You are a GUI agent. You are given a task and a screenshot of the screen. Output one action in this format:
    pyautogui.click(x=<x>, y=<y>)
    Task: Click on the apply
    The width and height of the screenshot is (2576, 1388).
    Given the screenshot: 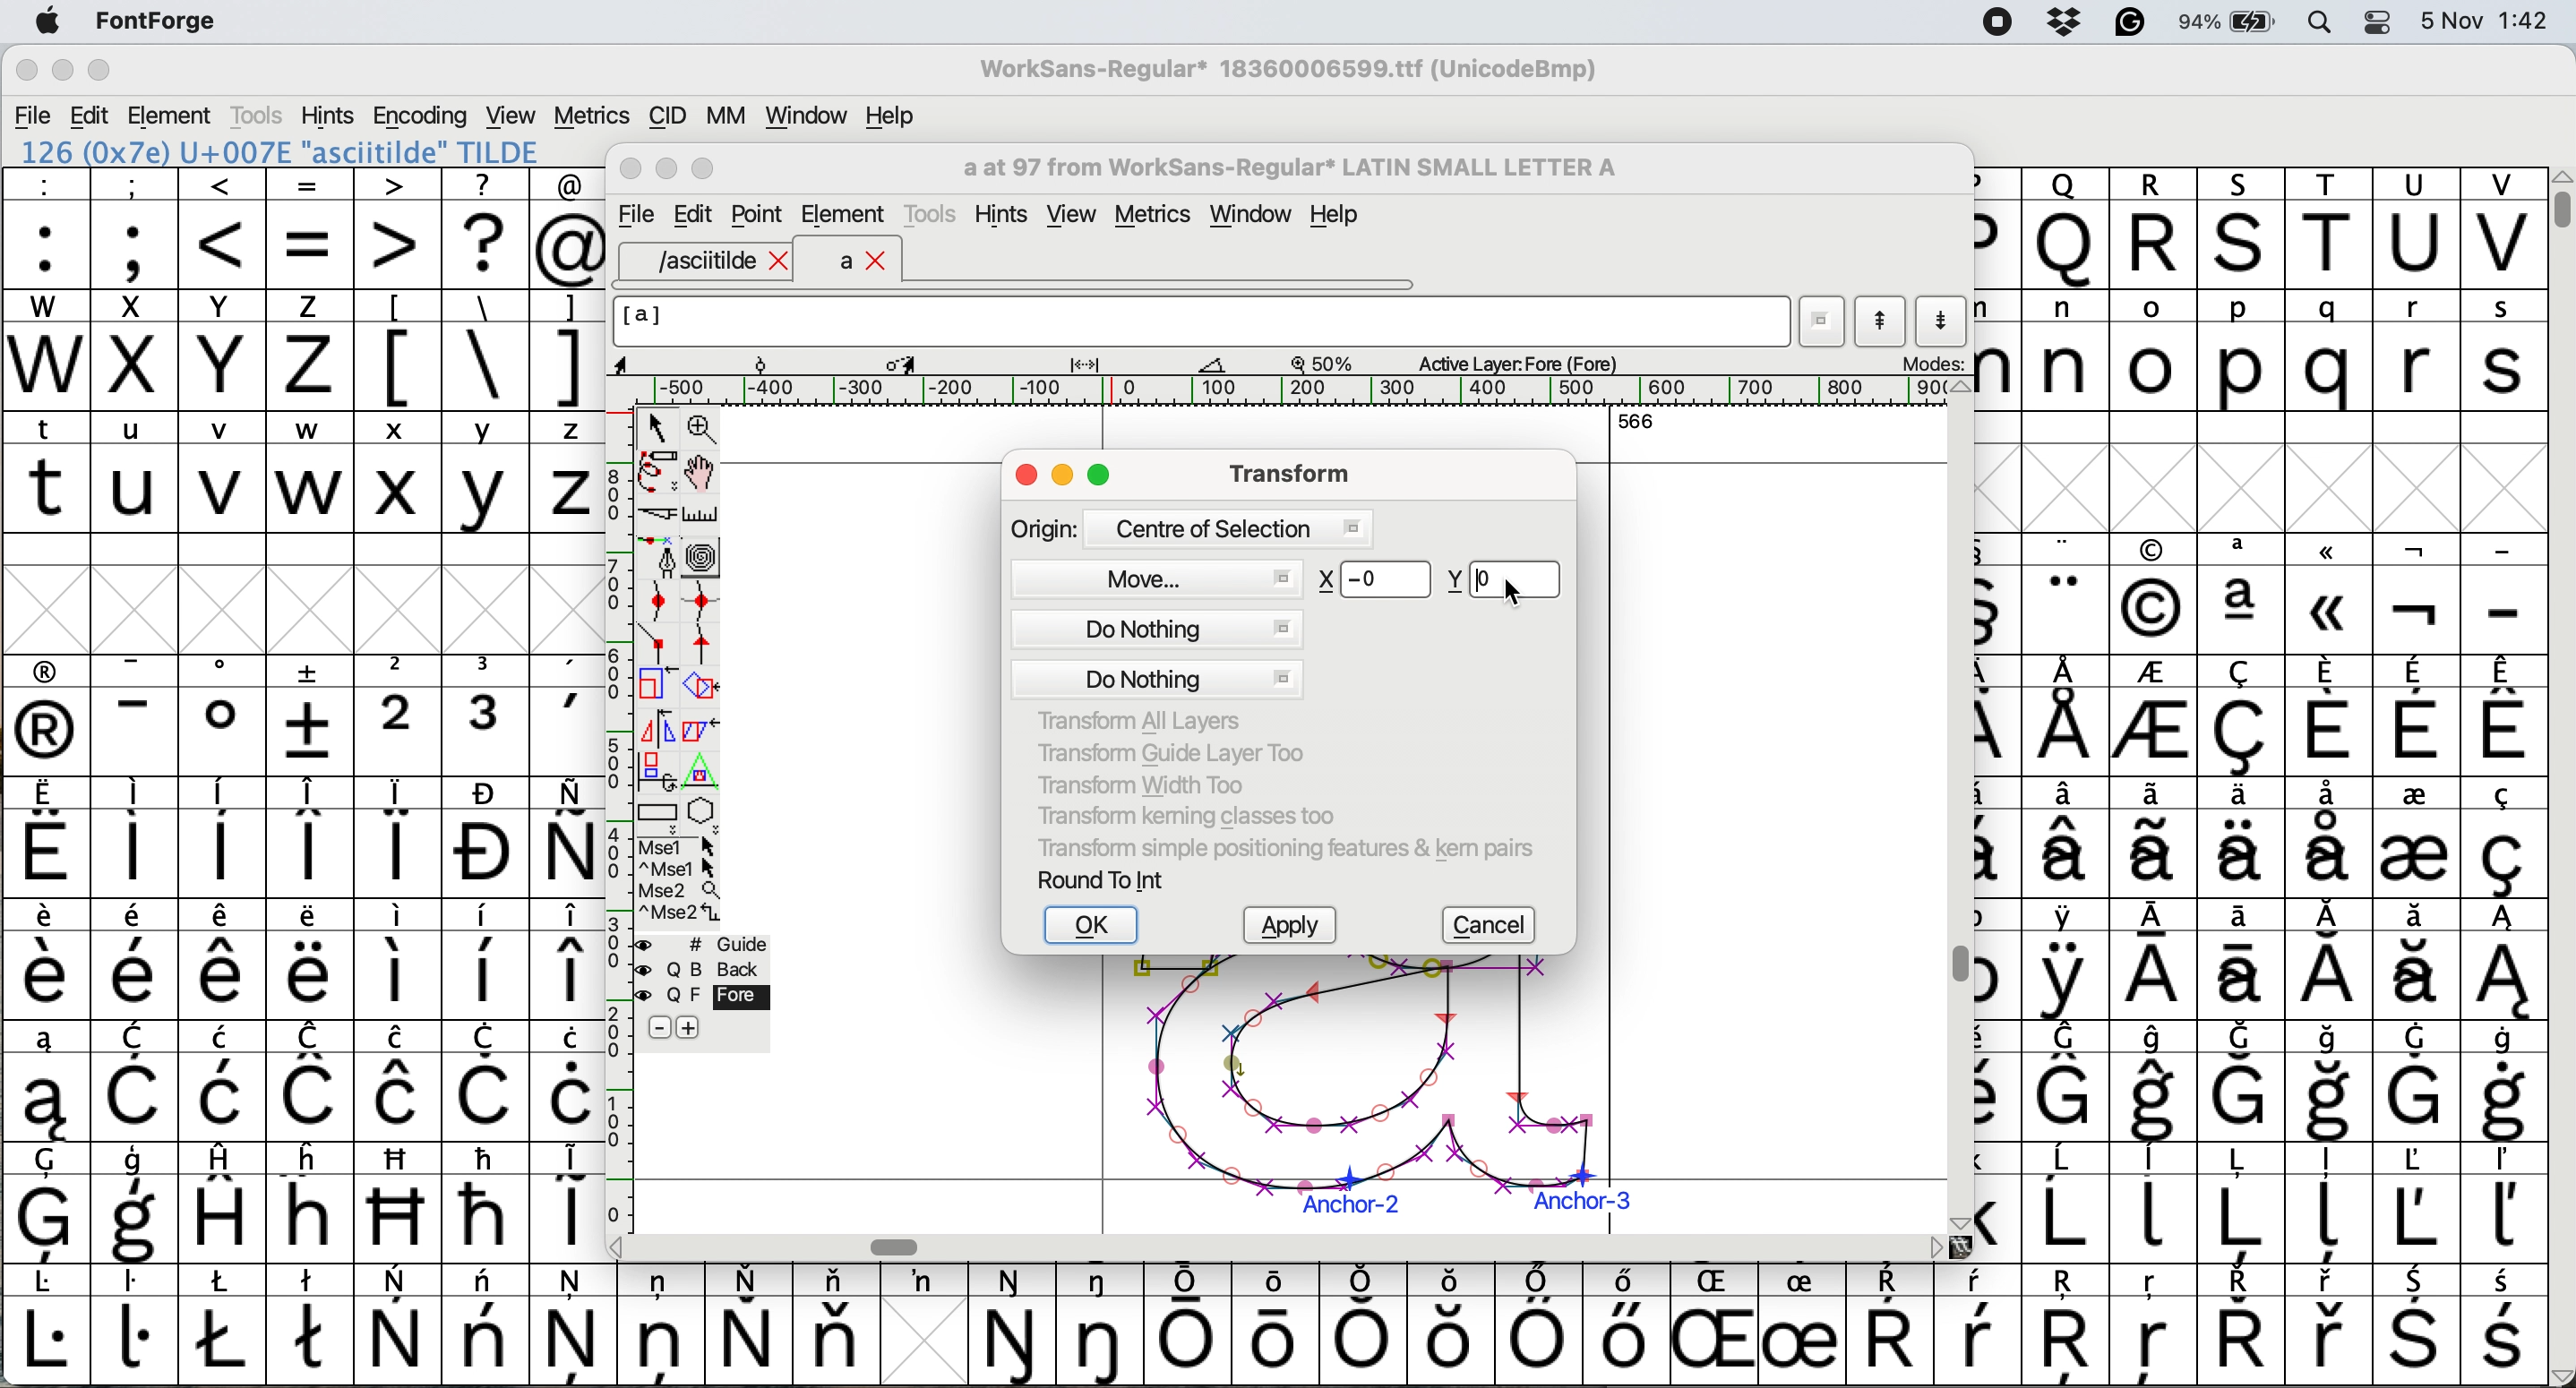 What is the action you would take?
    pyautogui.click(x=1297, y=927)
    